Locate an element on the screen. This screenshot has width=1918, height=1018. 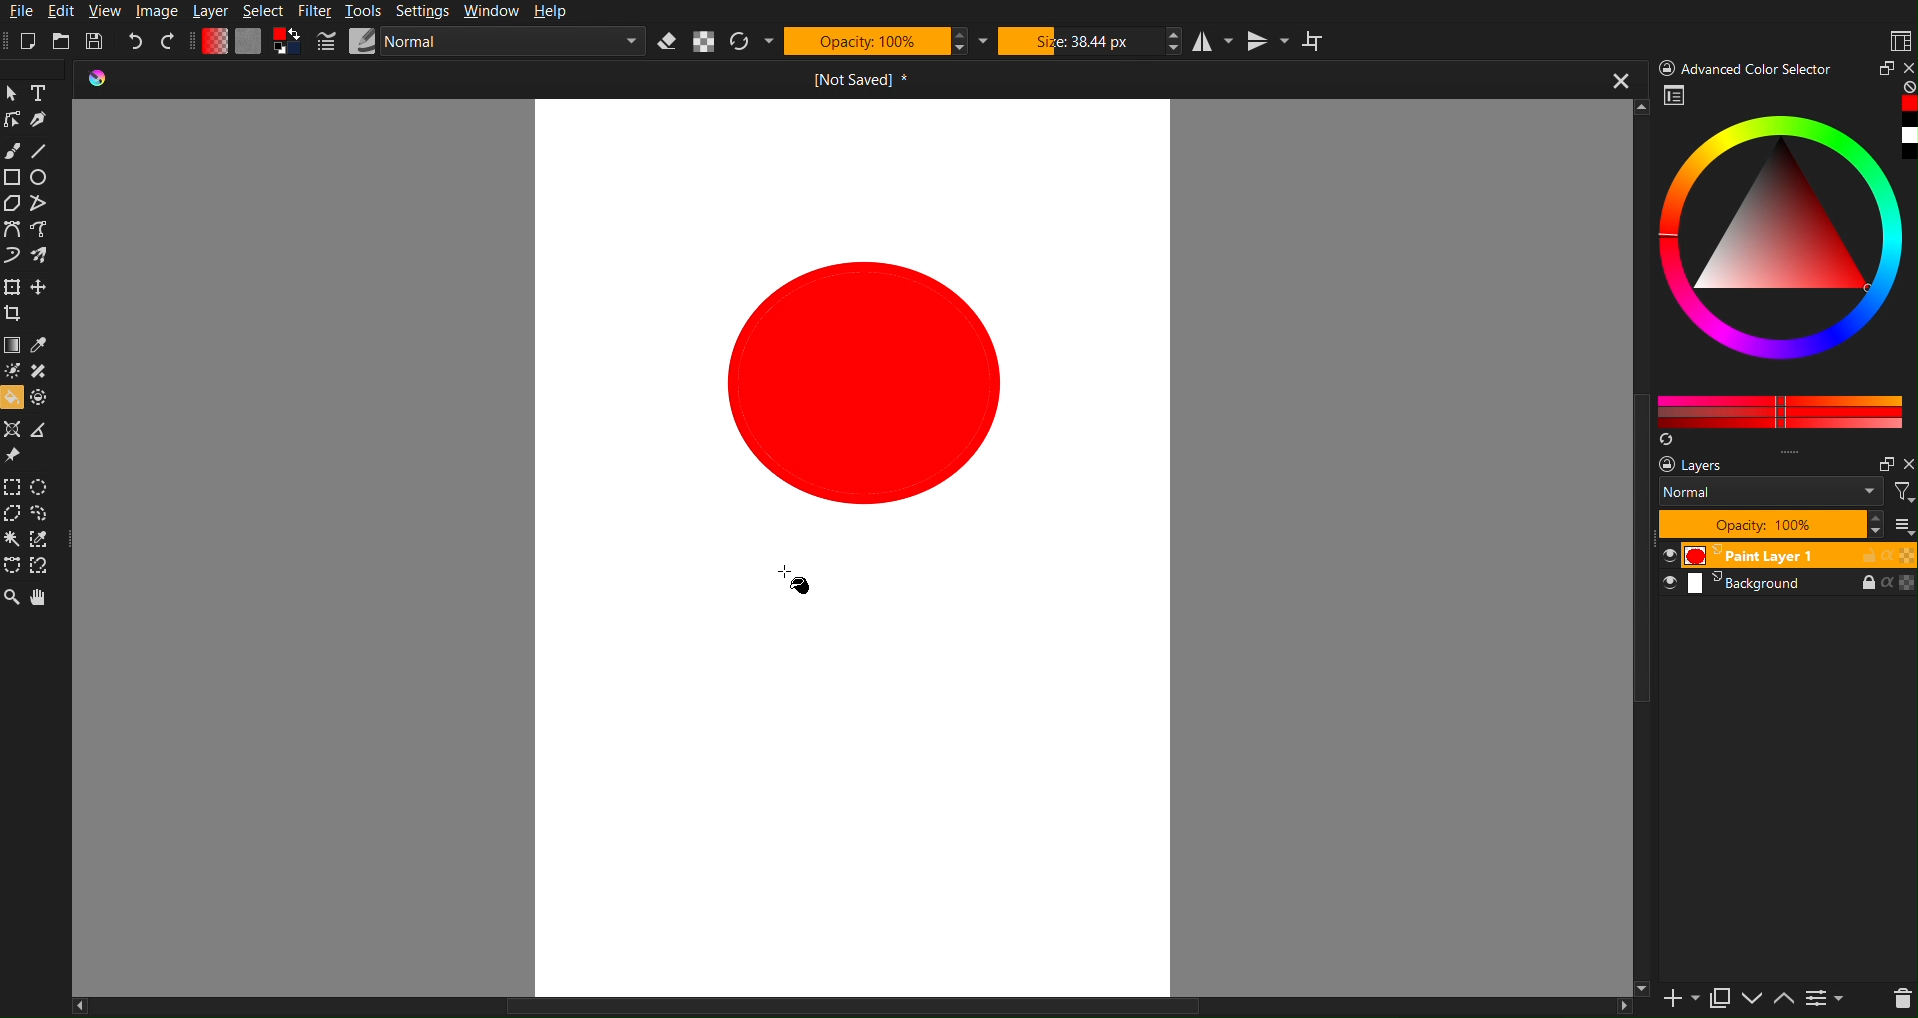
Normal is located at coordinates (495, 42).